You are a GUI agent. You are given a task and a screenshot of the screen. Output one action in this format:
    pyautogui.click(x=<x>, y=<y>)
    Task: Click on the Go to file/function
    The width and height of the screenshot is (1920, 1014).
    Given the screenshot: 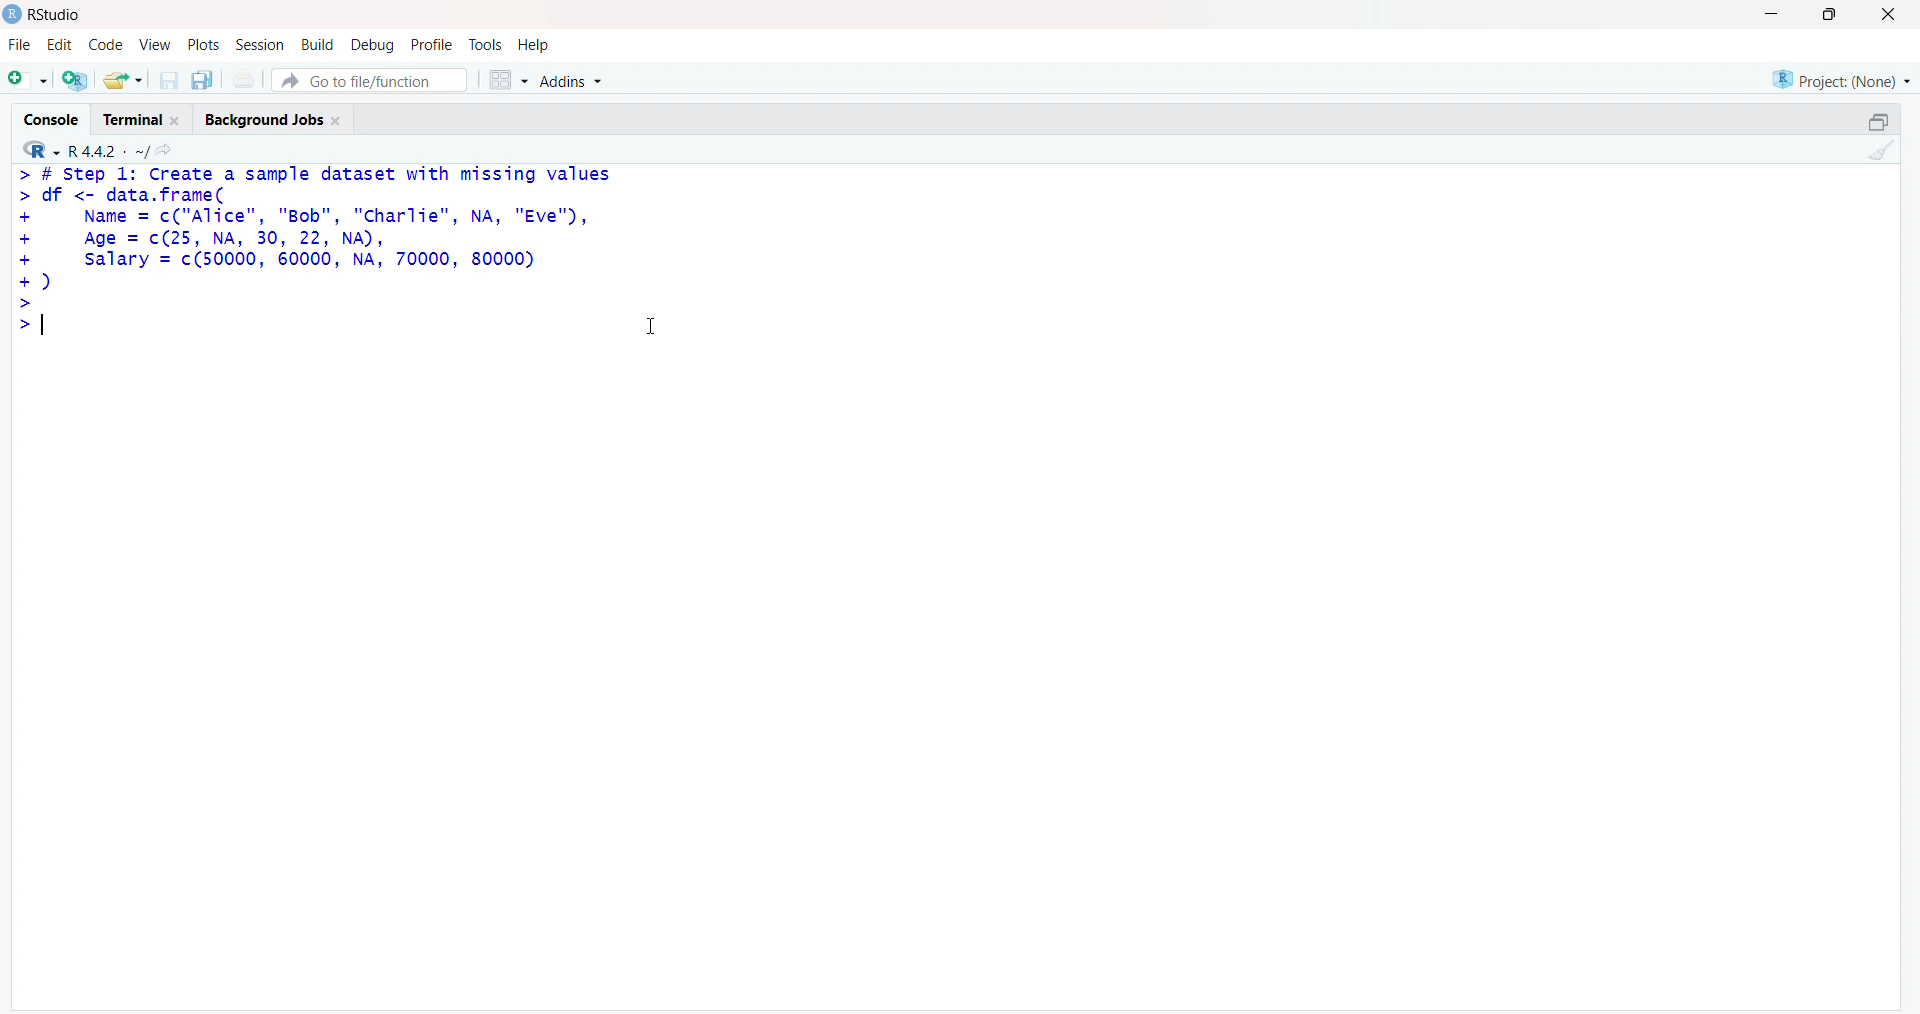 What is the action you would take?
    pyautogui.click(x=370, y=79)
    